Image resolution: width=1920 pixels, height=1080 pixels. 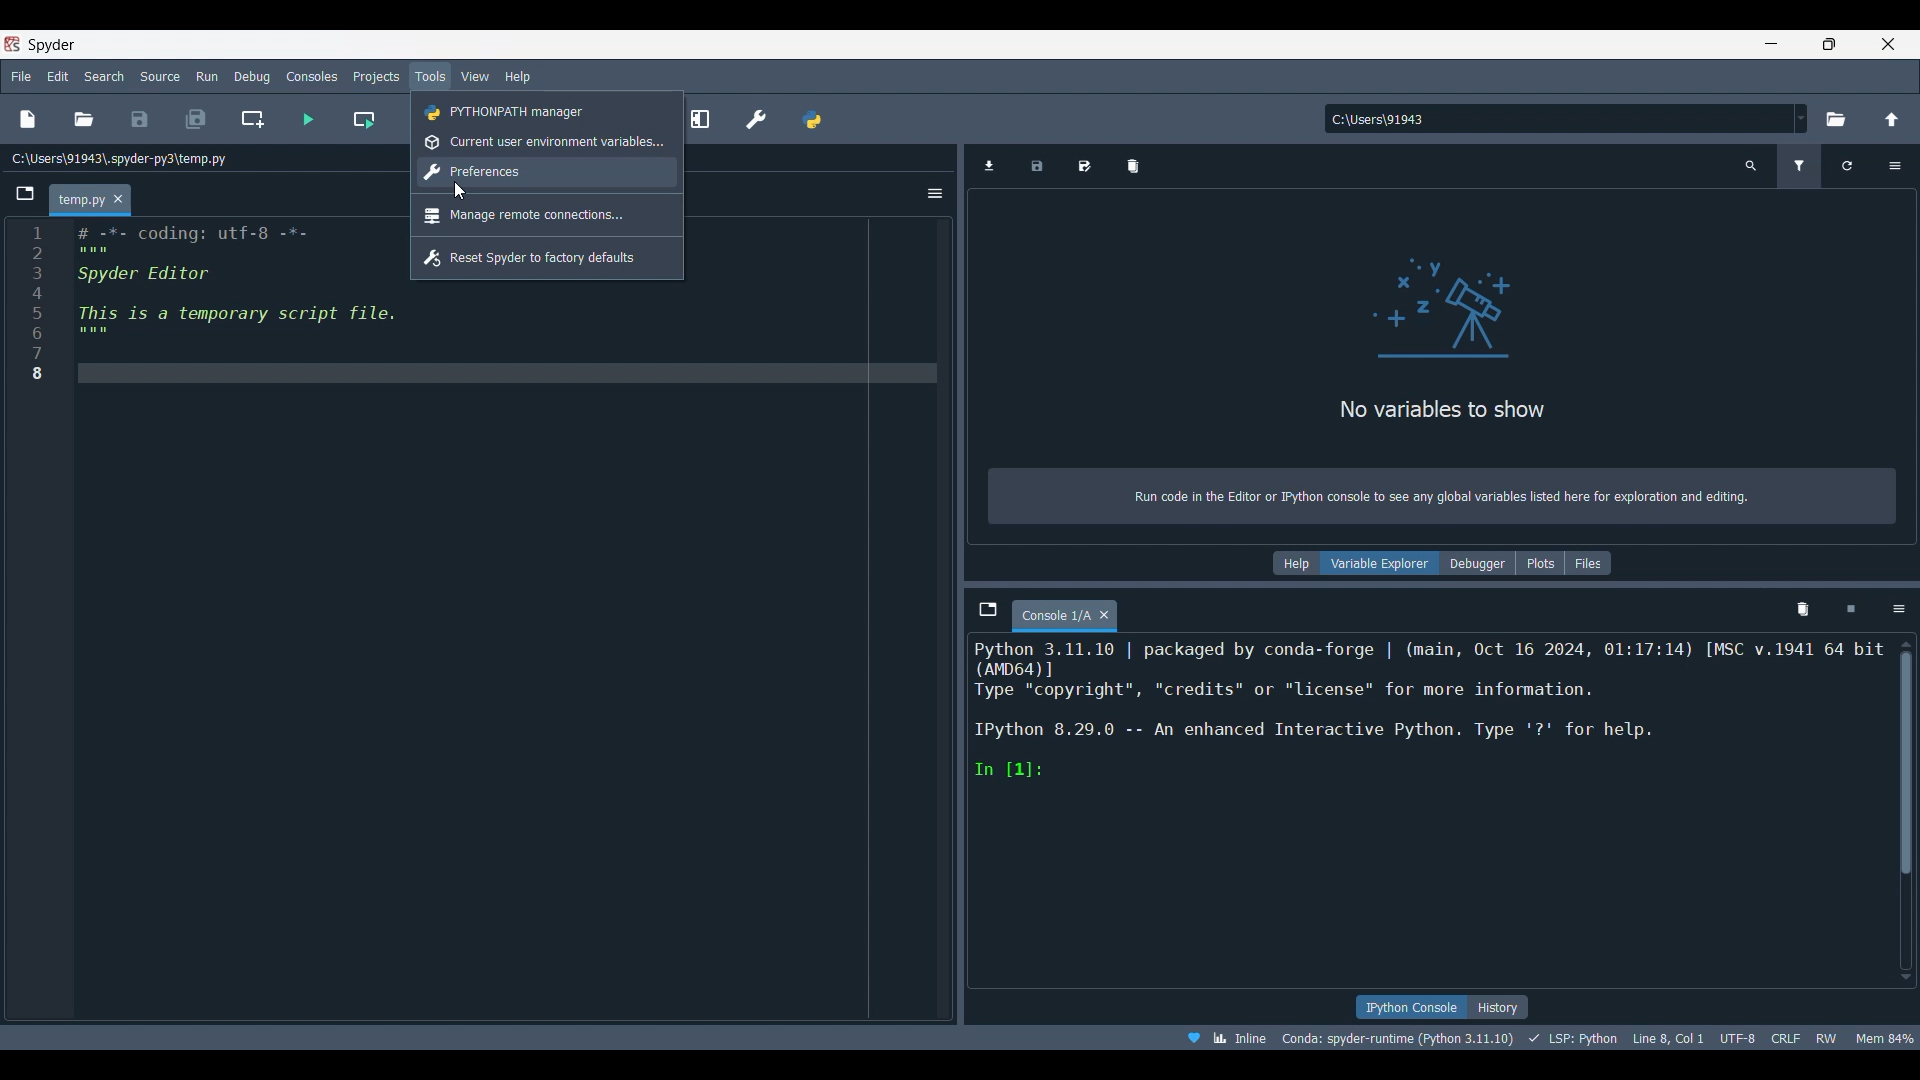 I want to click on PYTHONPATH manager, so click(x=812, y=120).